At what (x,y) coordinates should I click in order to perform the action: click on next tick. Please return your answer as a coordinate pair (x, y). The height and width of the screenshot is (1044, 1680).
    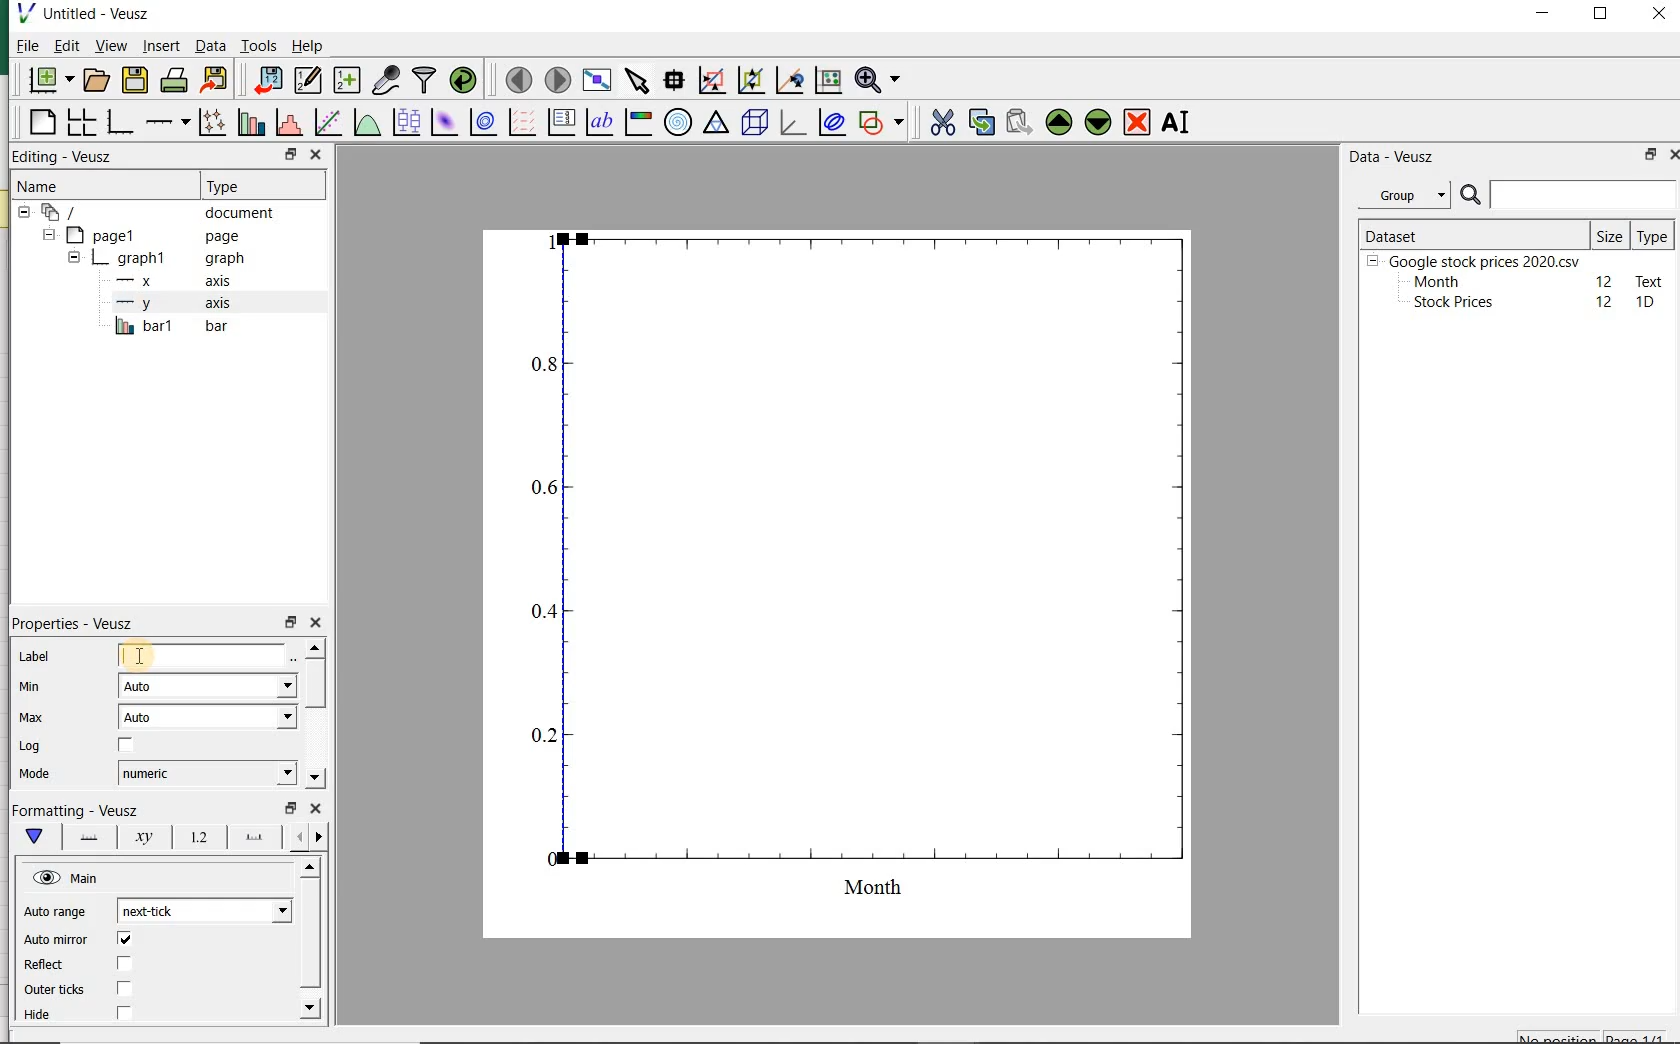
    Looking at the image, I should click on (201, 911).